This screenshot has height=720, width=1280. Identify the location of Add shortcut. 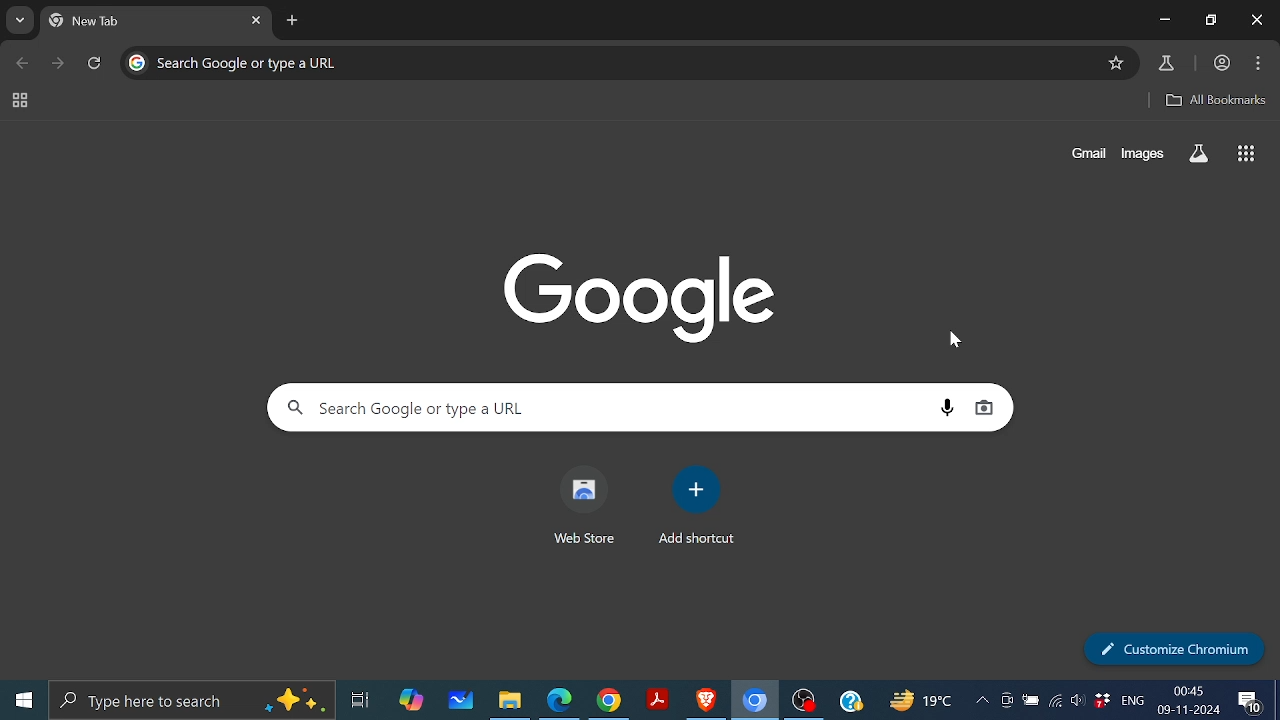
(694, 508).